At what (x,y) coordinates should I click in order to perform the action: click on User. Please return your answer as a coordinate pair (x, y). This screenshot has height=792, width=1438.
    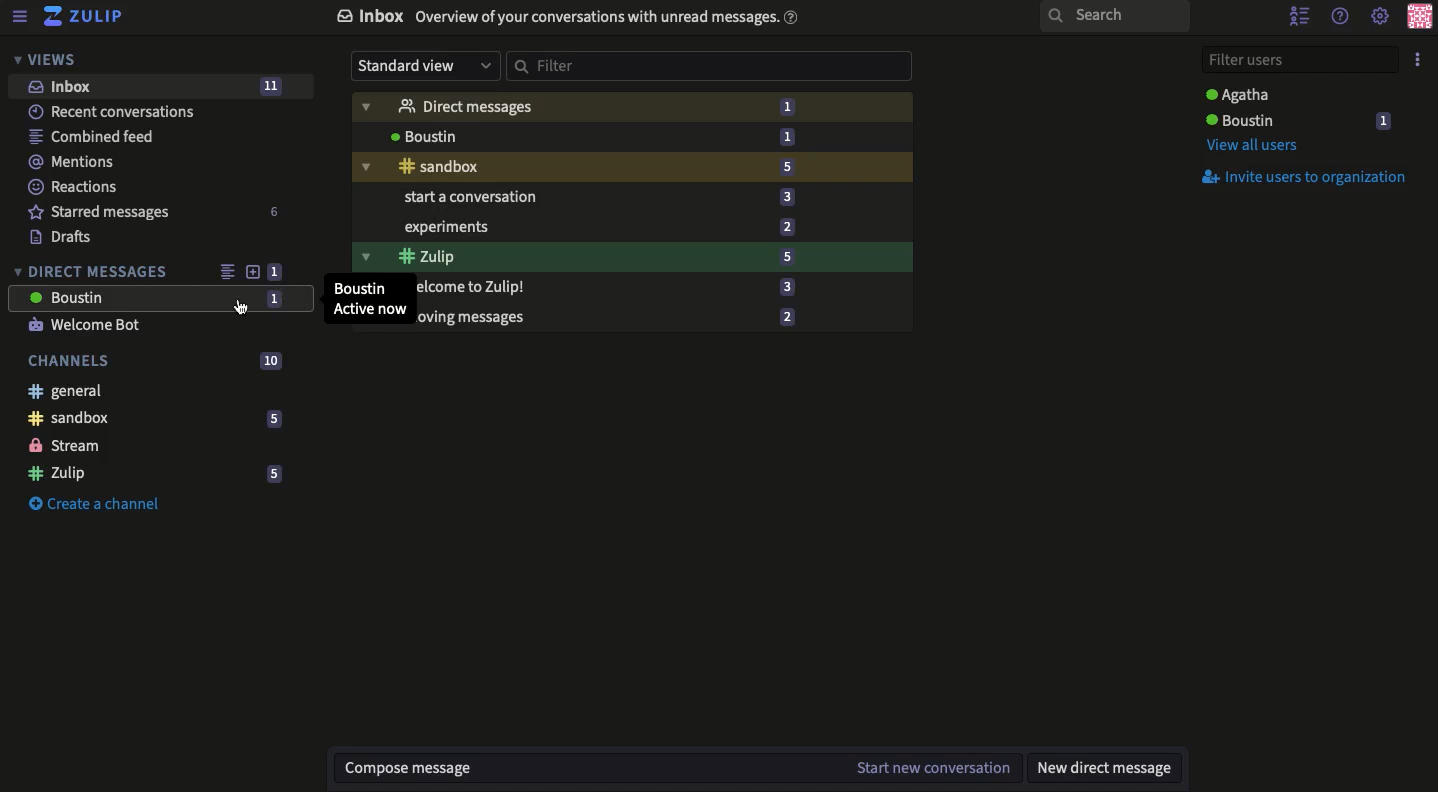
    Looking at the image, I should click on (157, 298).